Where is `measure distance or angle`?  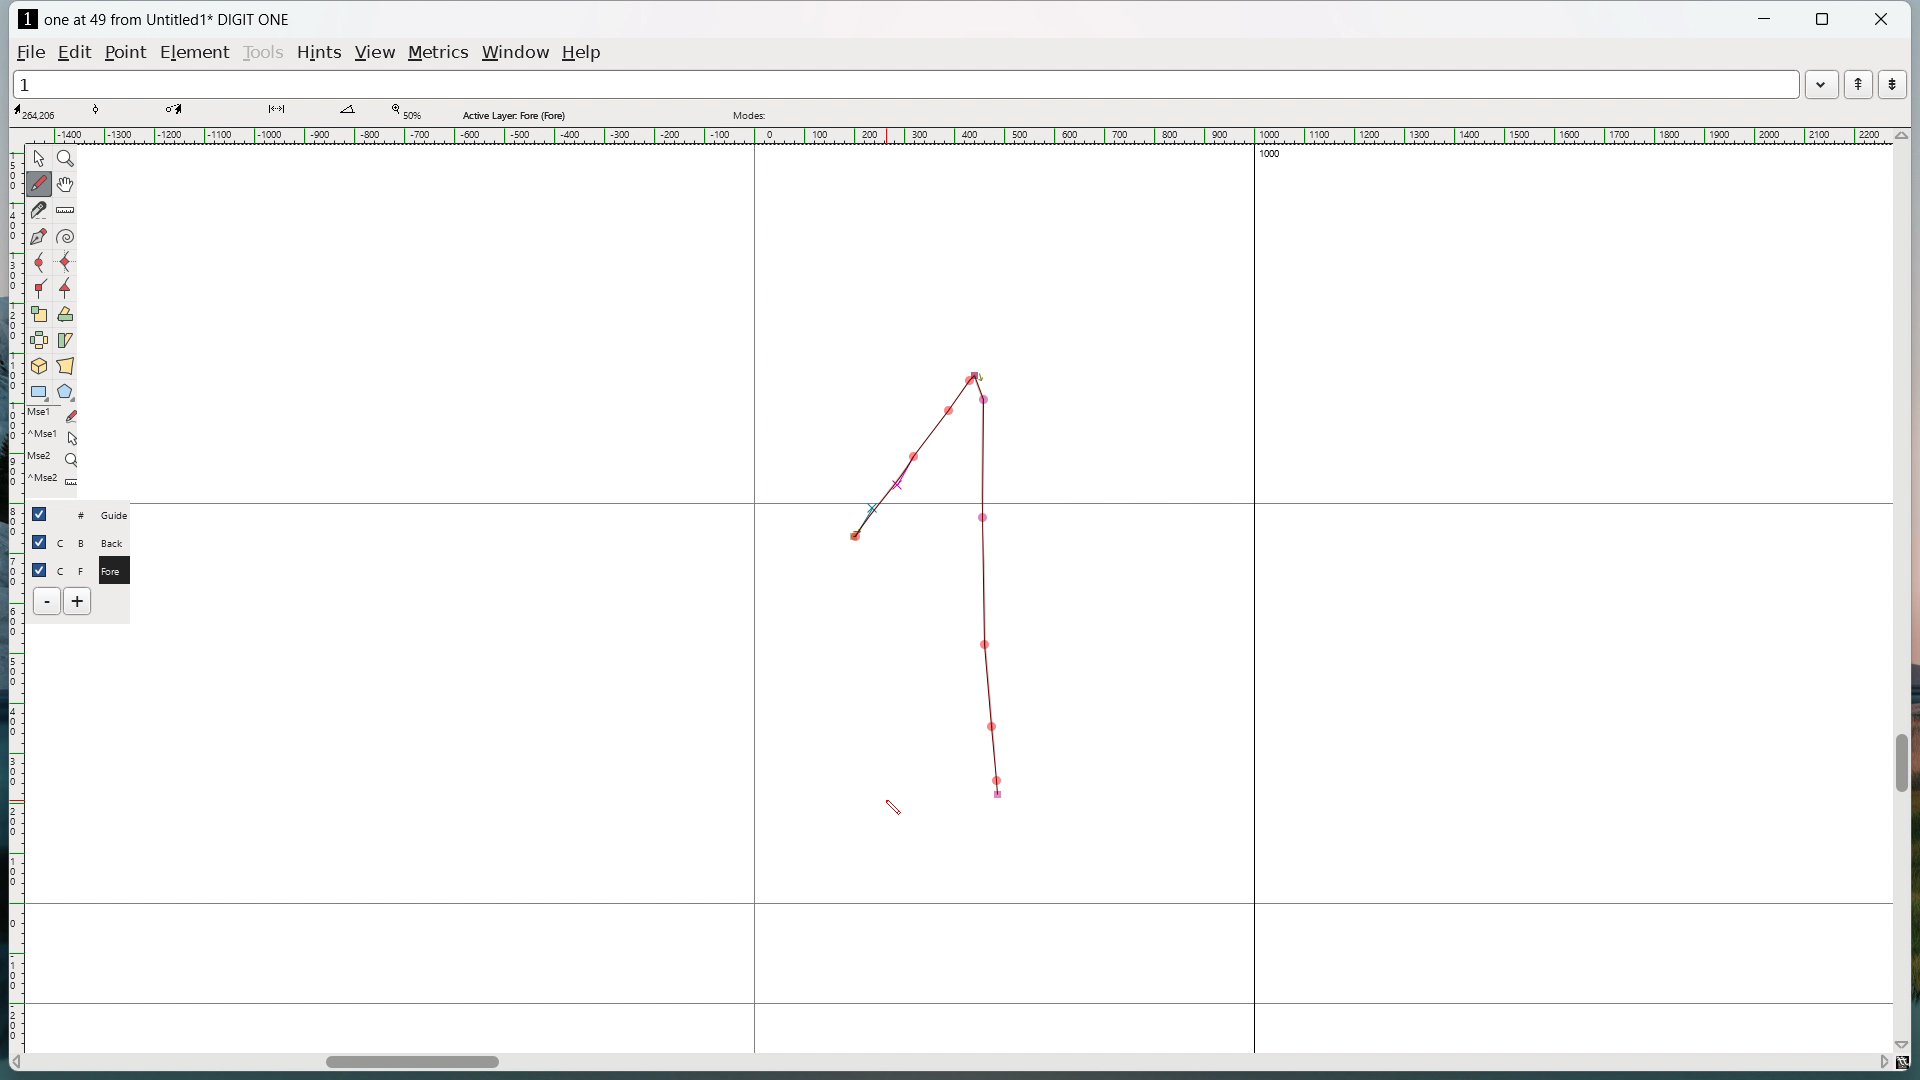
measure distance or angle is located at coordinates (67, 209).